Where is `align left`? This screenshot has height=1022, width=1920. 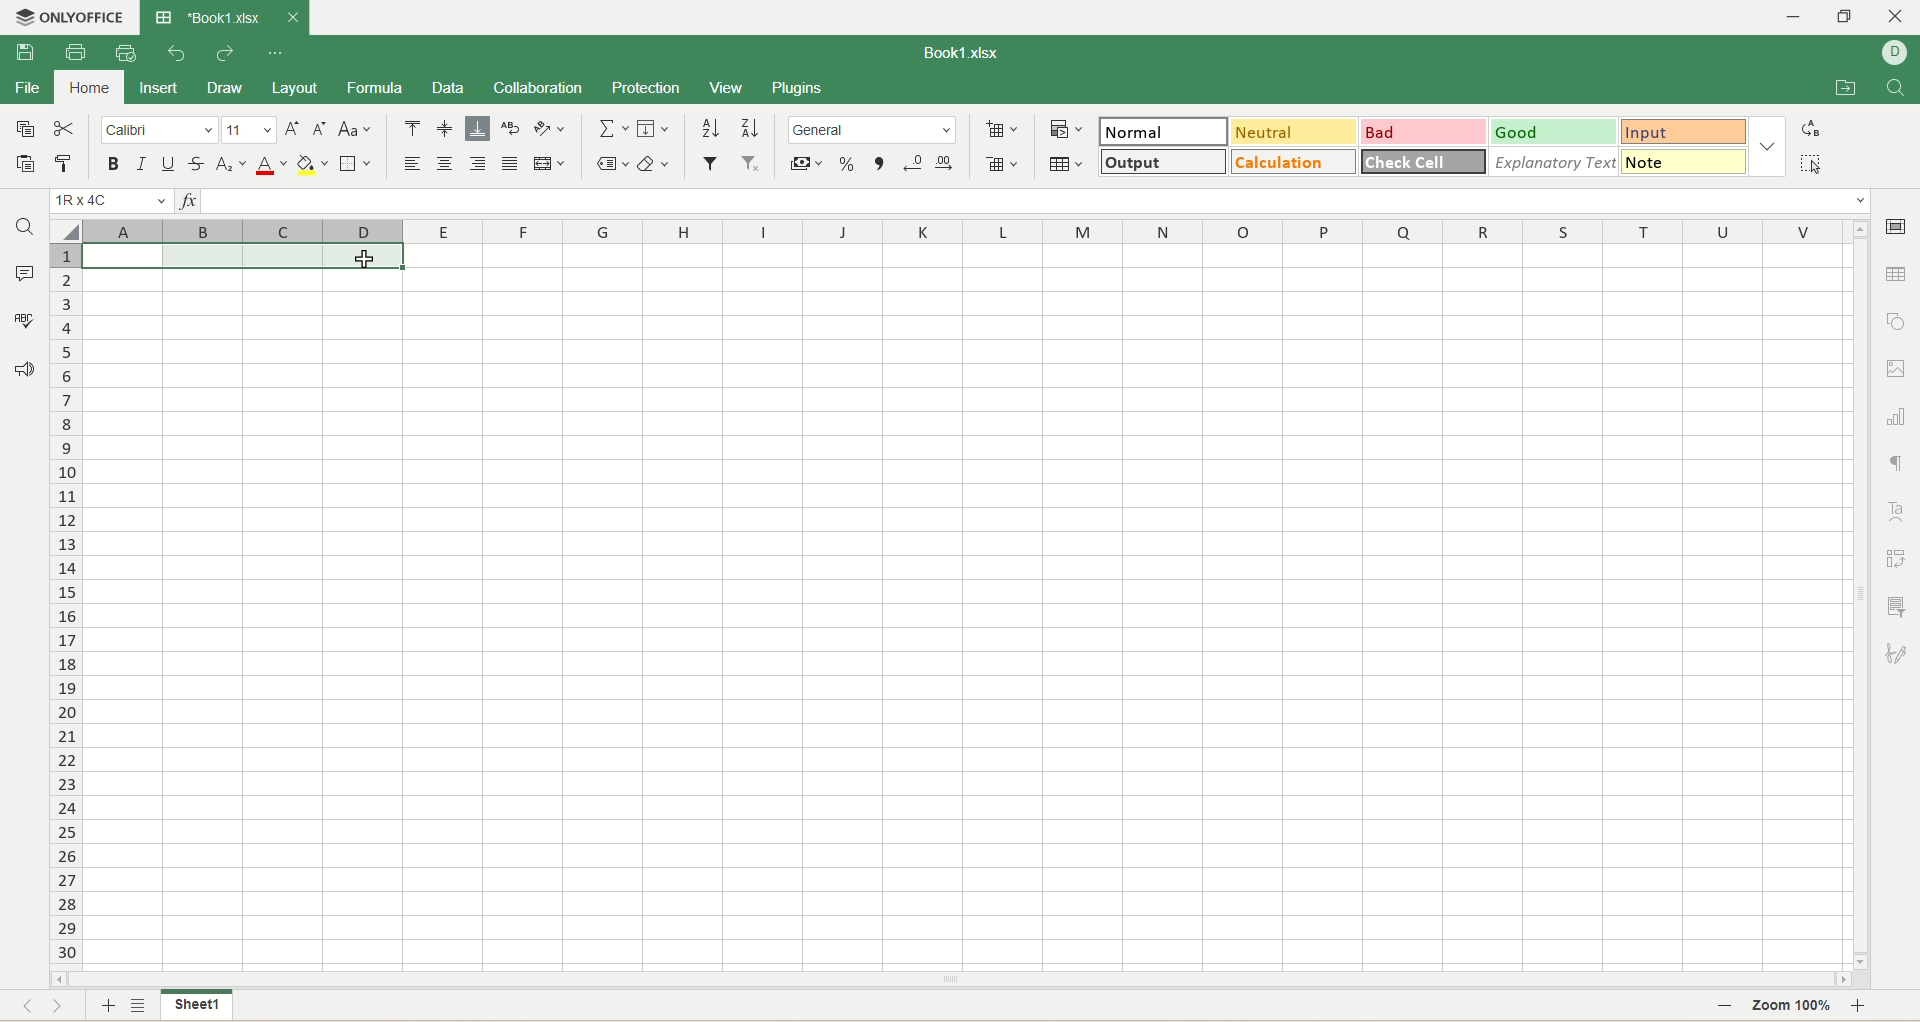
align left is located at coordinates (413, 165).